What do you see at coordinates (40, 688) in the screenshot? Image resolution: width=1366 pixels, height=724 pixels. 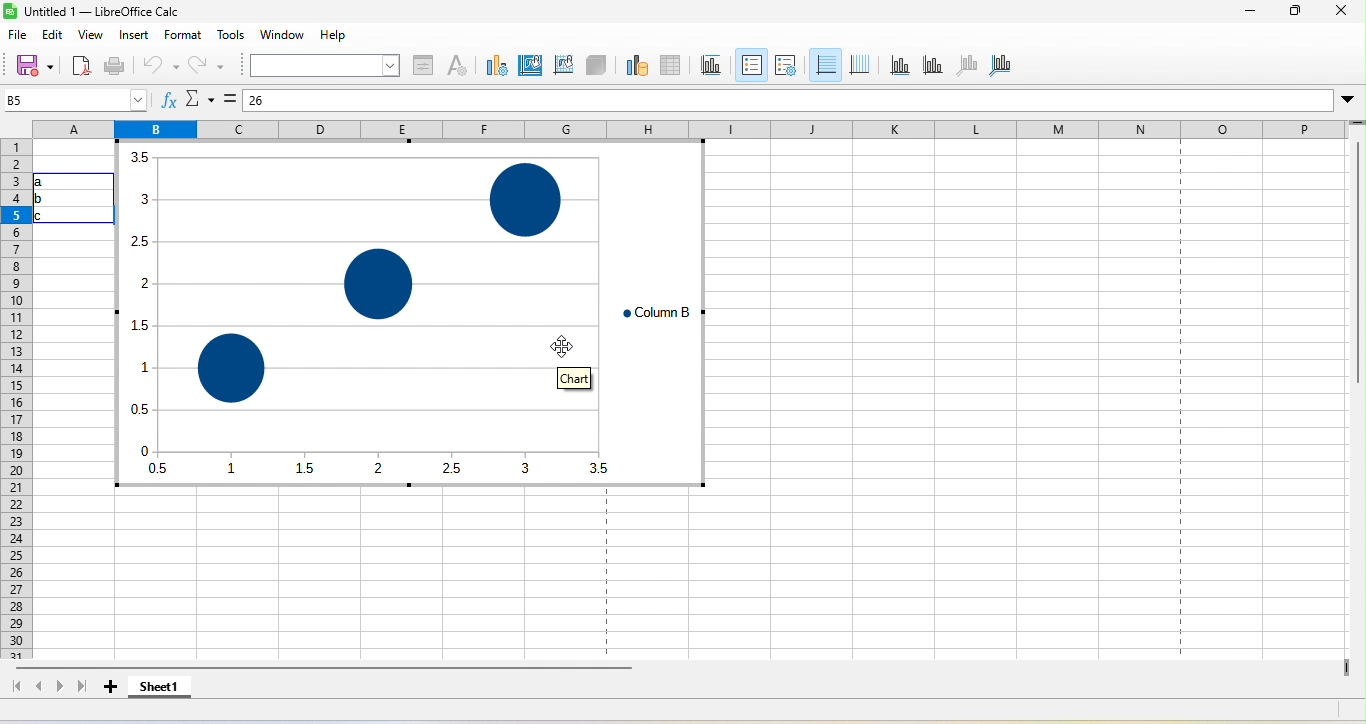 I see `previous sheet` at bounding box center [40, 688].